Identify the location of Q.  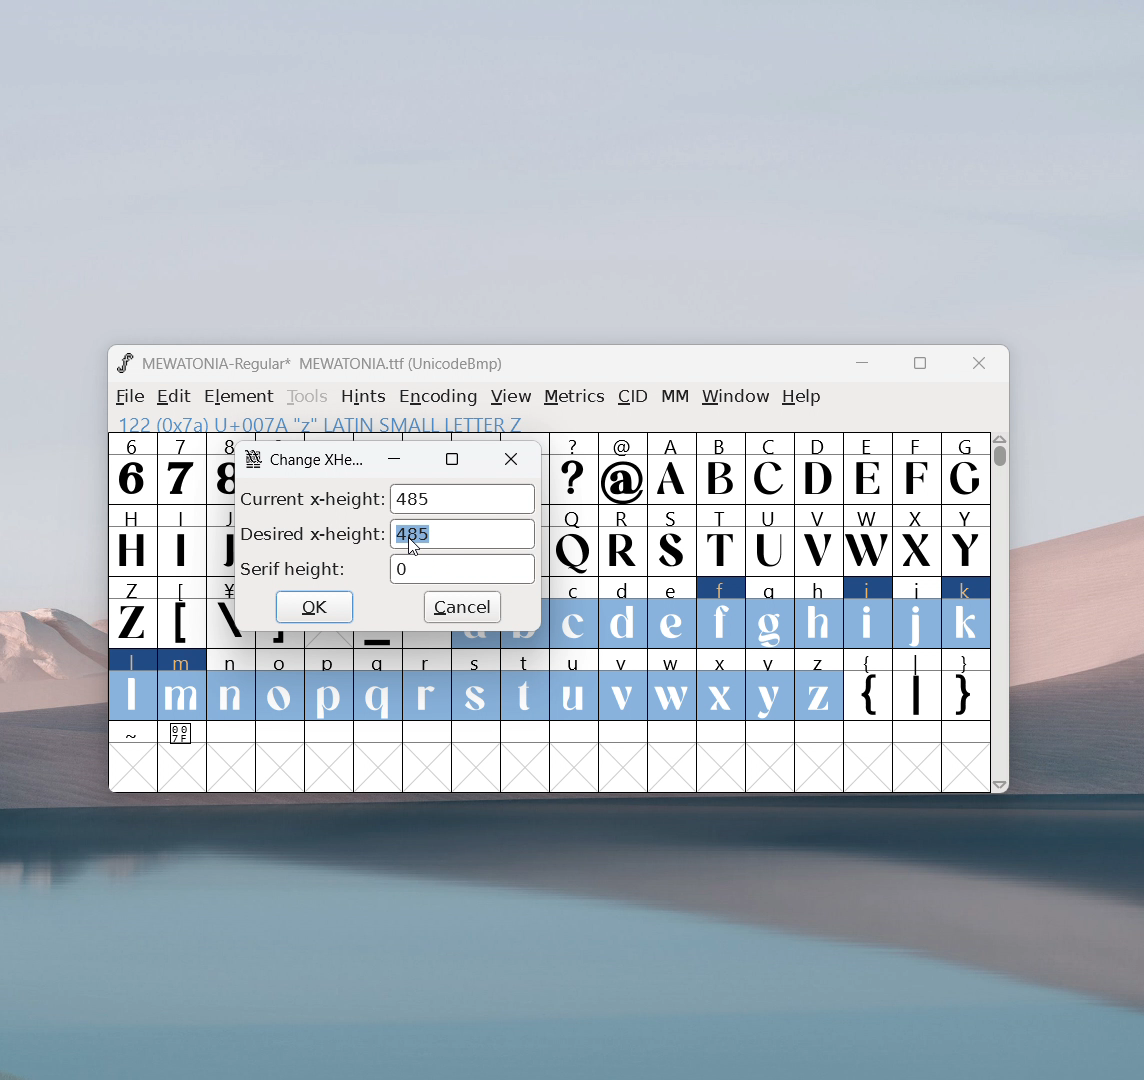
(573, 542).